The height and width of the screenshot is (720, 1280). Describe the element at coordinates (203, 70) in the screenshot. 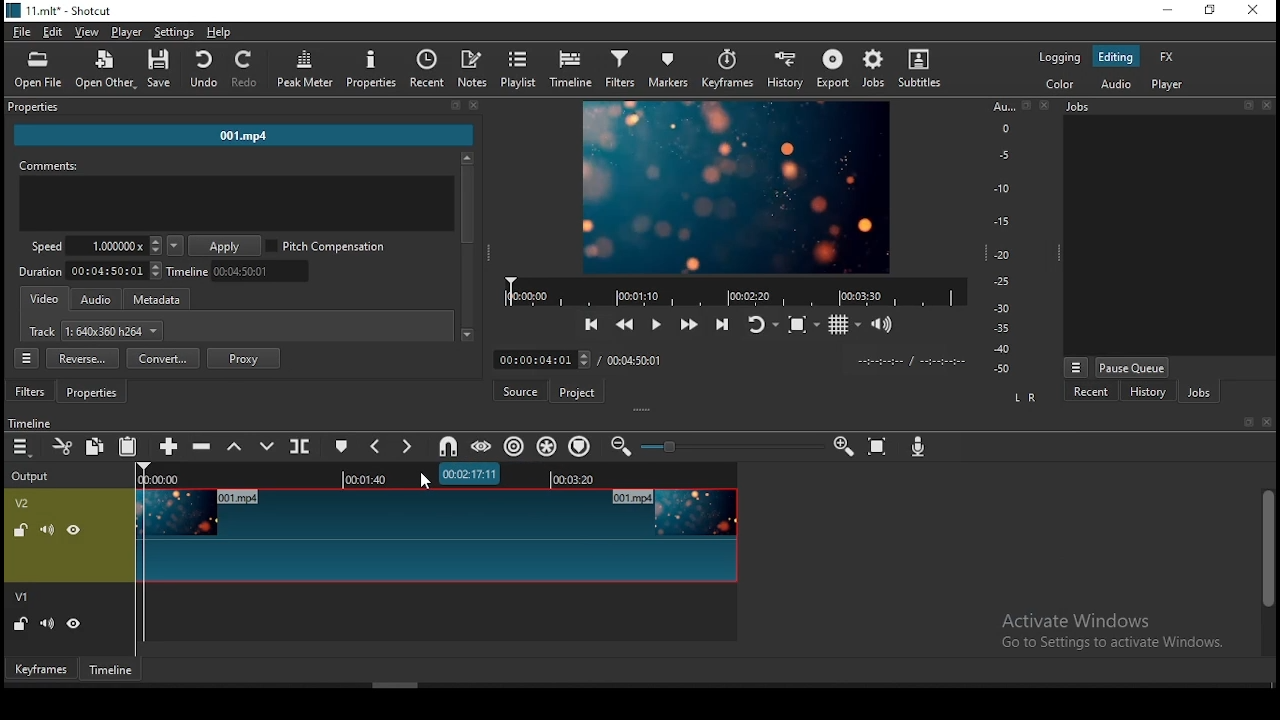

I see `undo` at that location.